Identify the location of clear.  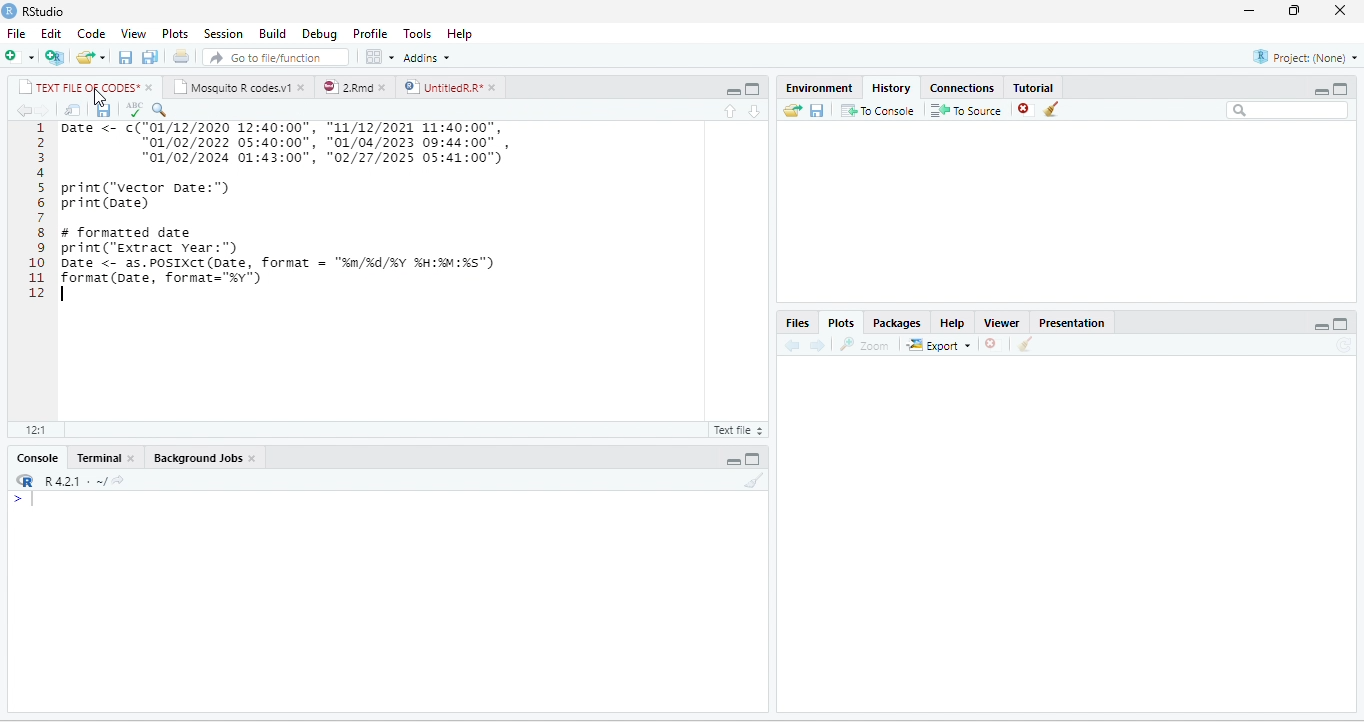
(755, 480).